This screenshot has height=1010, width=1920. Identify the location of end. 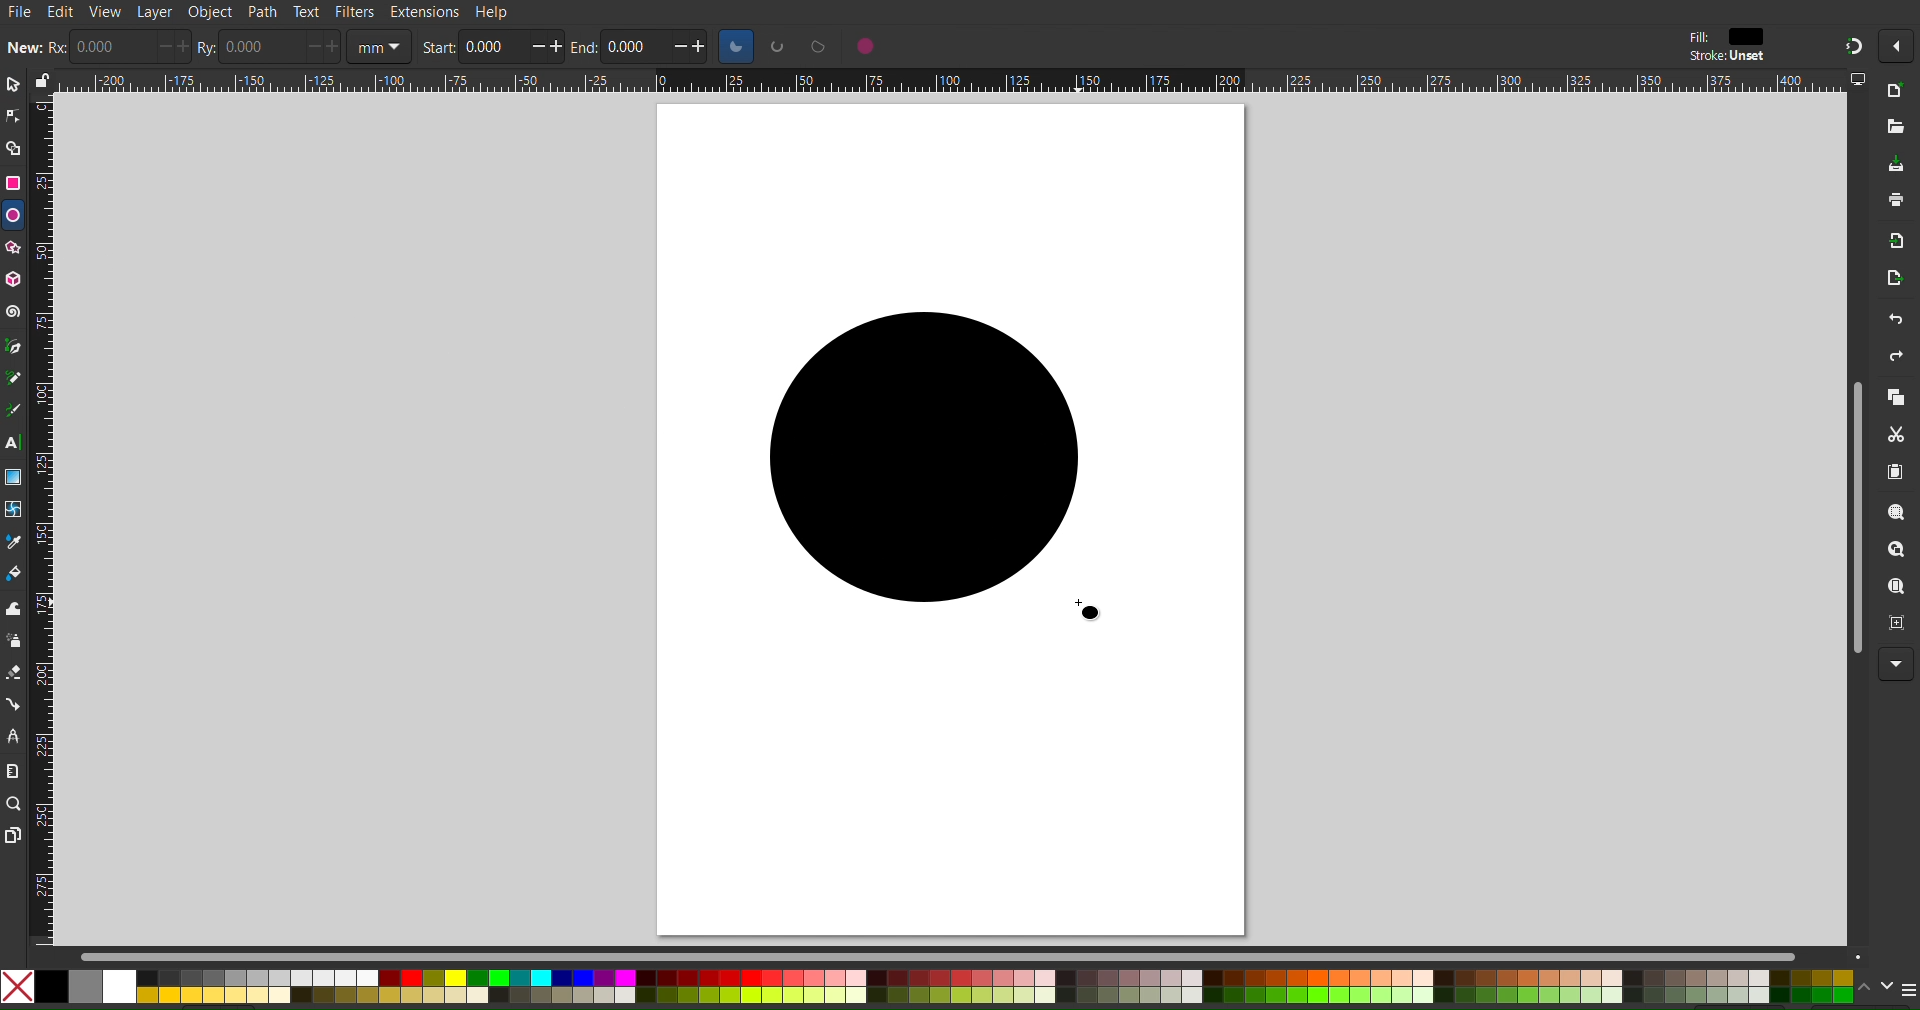
(581, 51).